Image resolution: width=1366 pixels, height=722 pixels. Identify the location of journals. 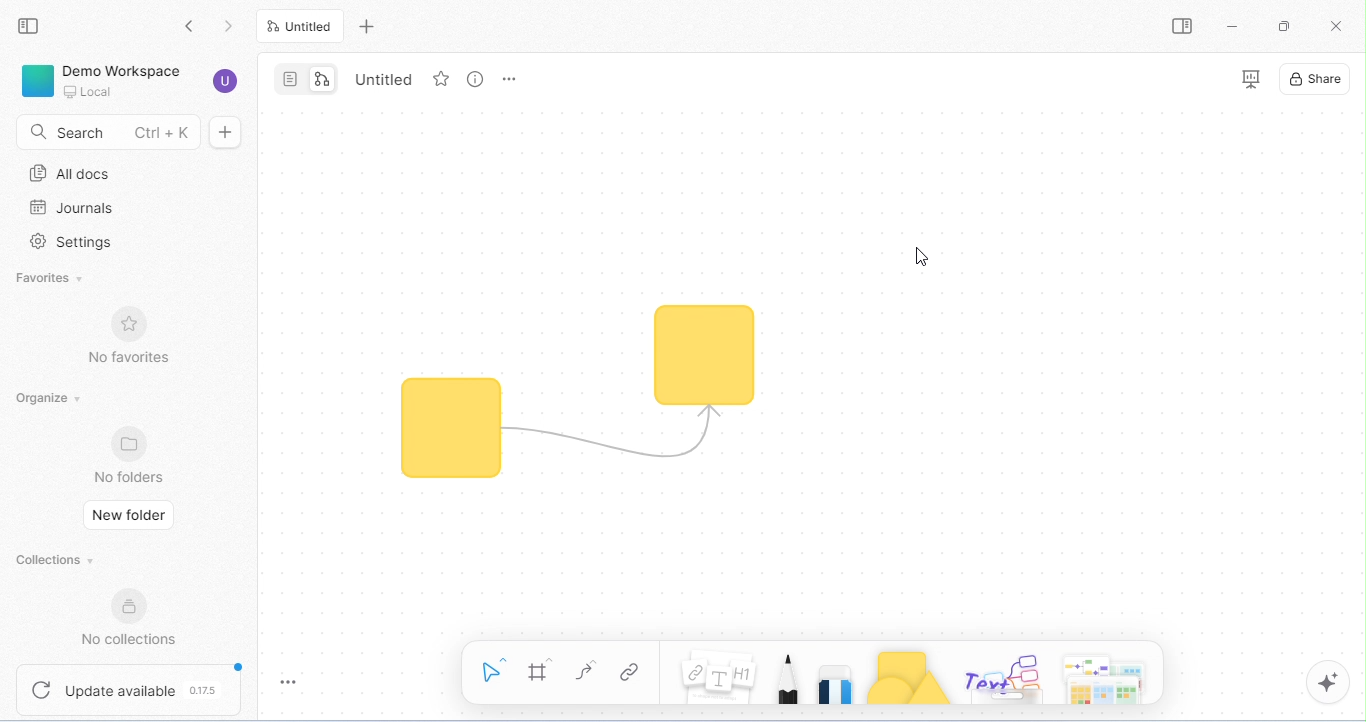
(69, 208).